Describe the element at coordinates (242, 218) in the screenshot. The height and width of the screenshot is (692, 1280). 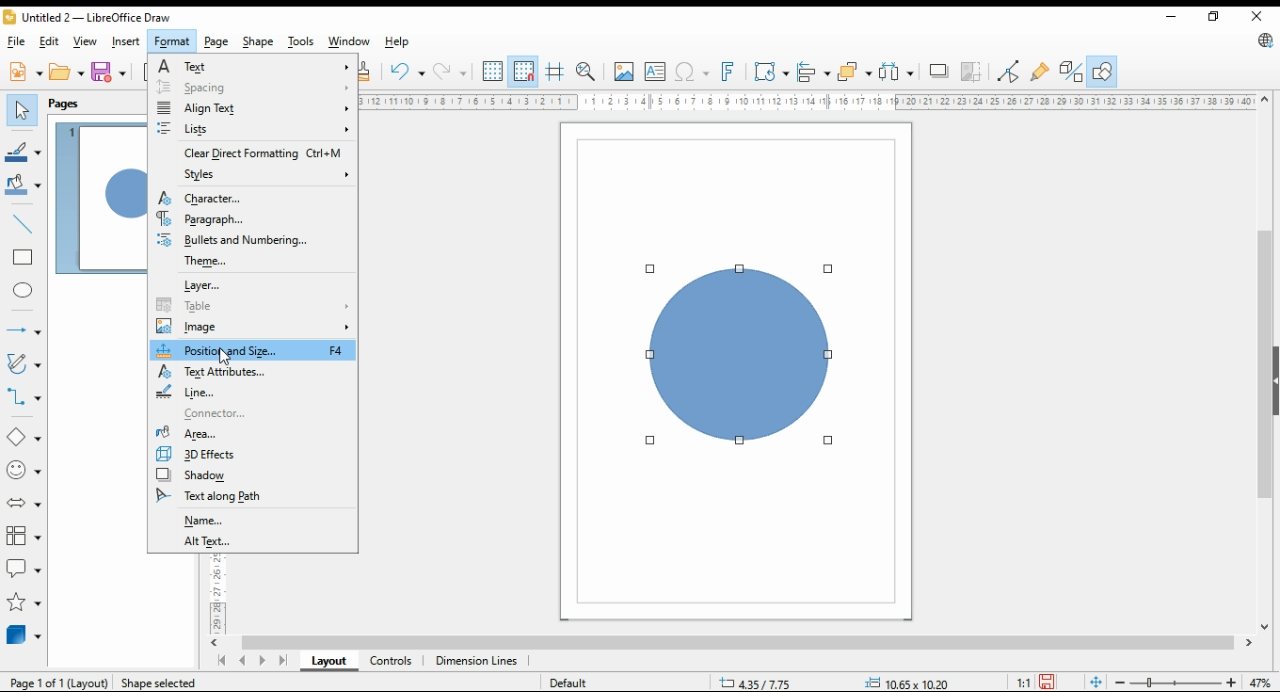
I see `paragraph` at that location.